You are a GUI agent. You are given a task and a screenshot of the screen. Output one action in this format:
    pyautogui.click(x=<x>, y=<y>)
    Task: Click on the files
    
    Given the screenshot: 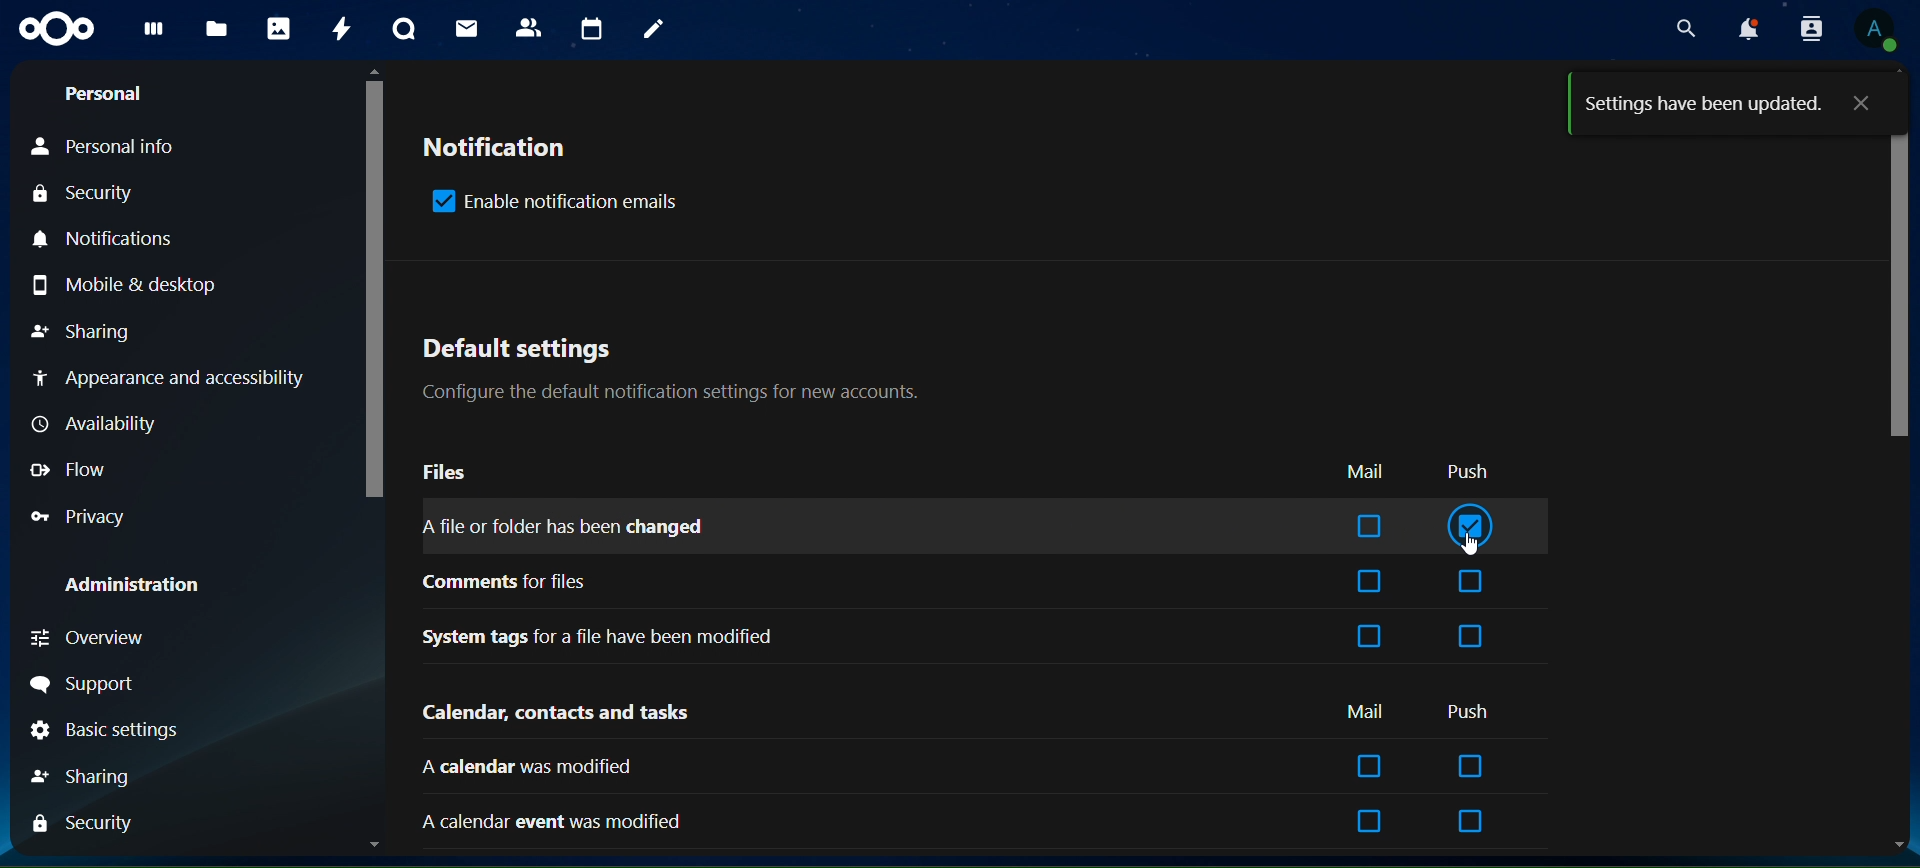 What is the action you would take?
    pyautogui.click(x=218, y=27)
    